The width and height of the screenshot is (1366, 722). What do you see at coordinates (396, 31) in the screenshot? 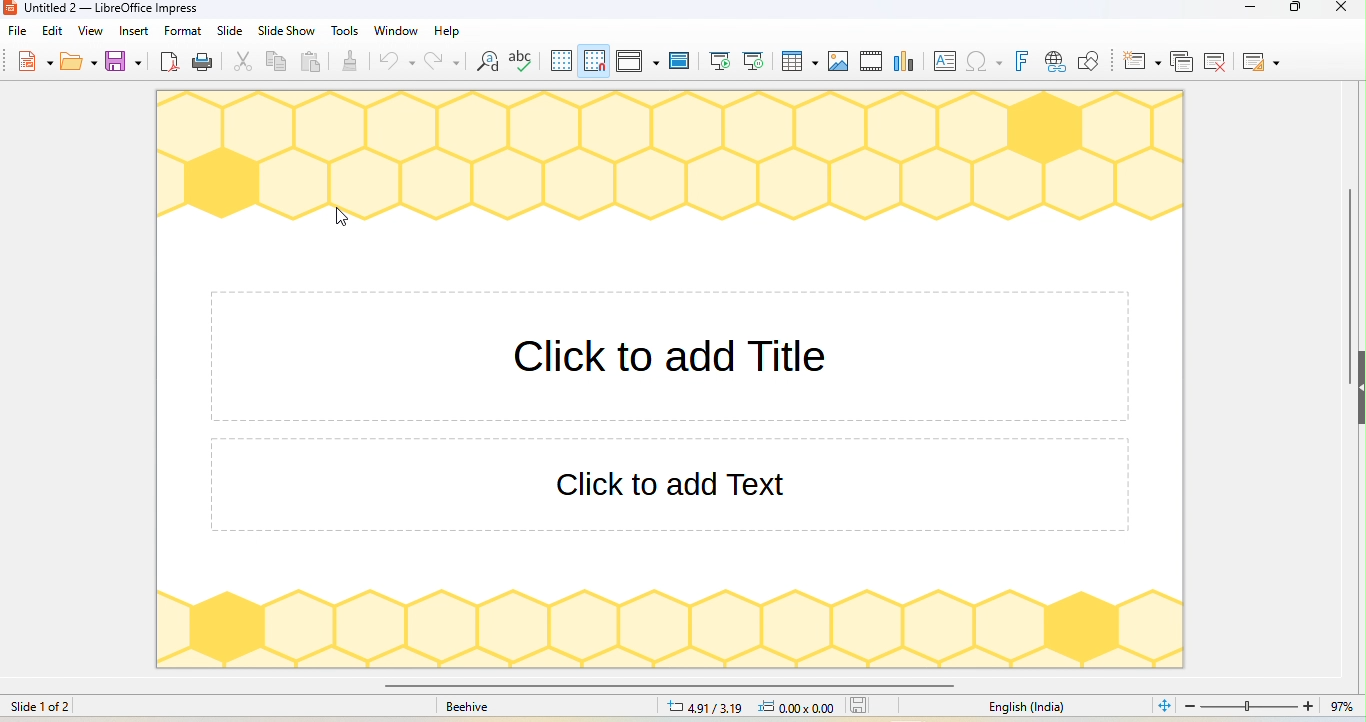
I see `window` at bounding box center [396, 31].